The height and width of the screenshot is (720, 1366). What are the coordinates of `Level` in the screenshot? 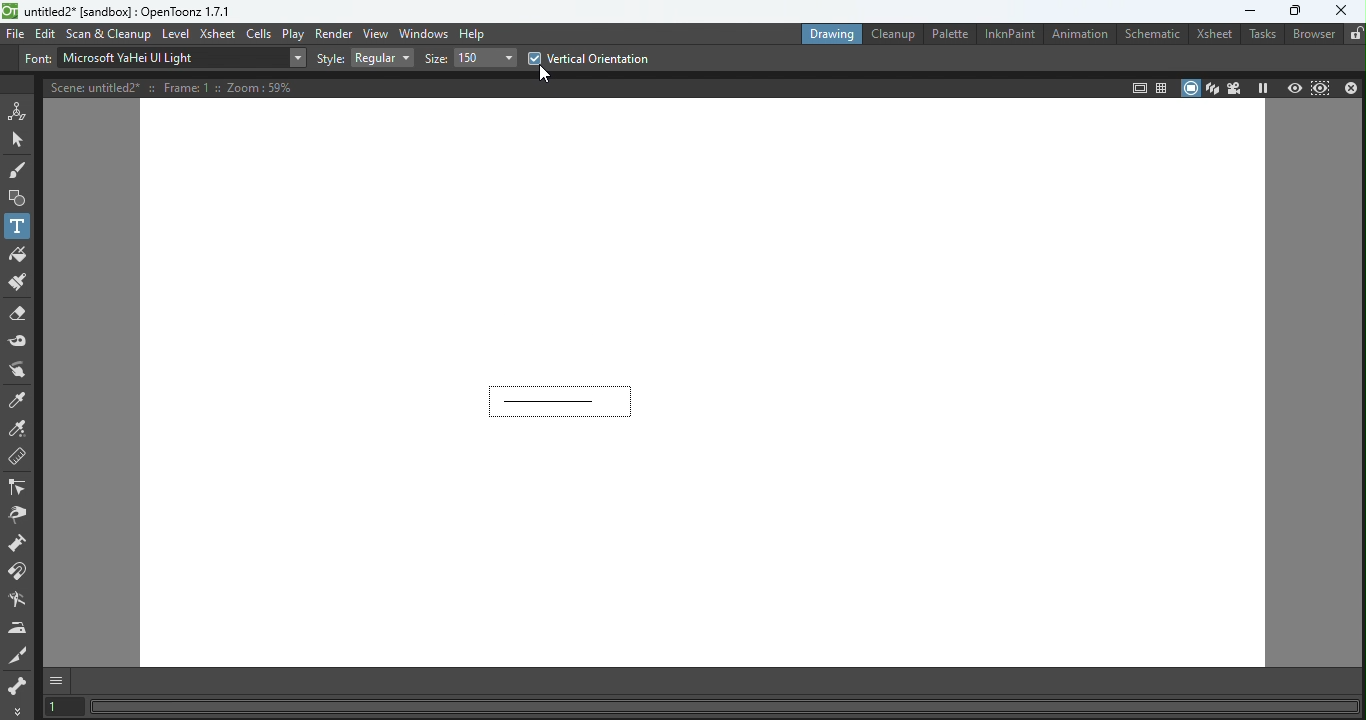 It's located at (179, 36).